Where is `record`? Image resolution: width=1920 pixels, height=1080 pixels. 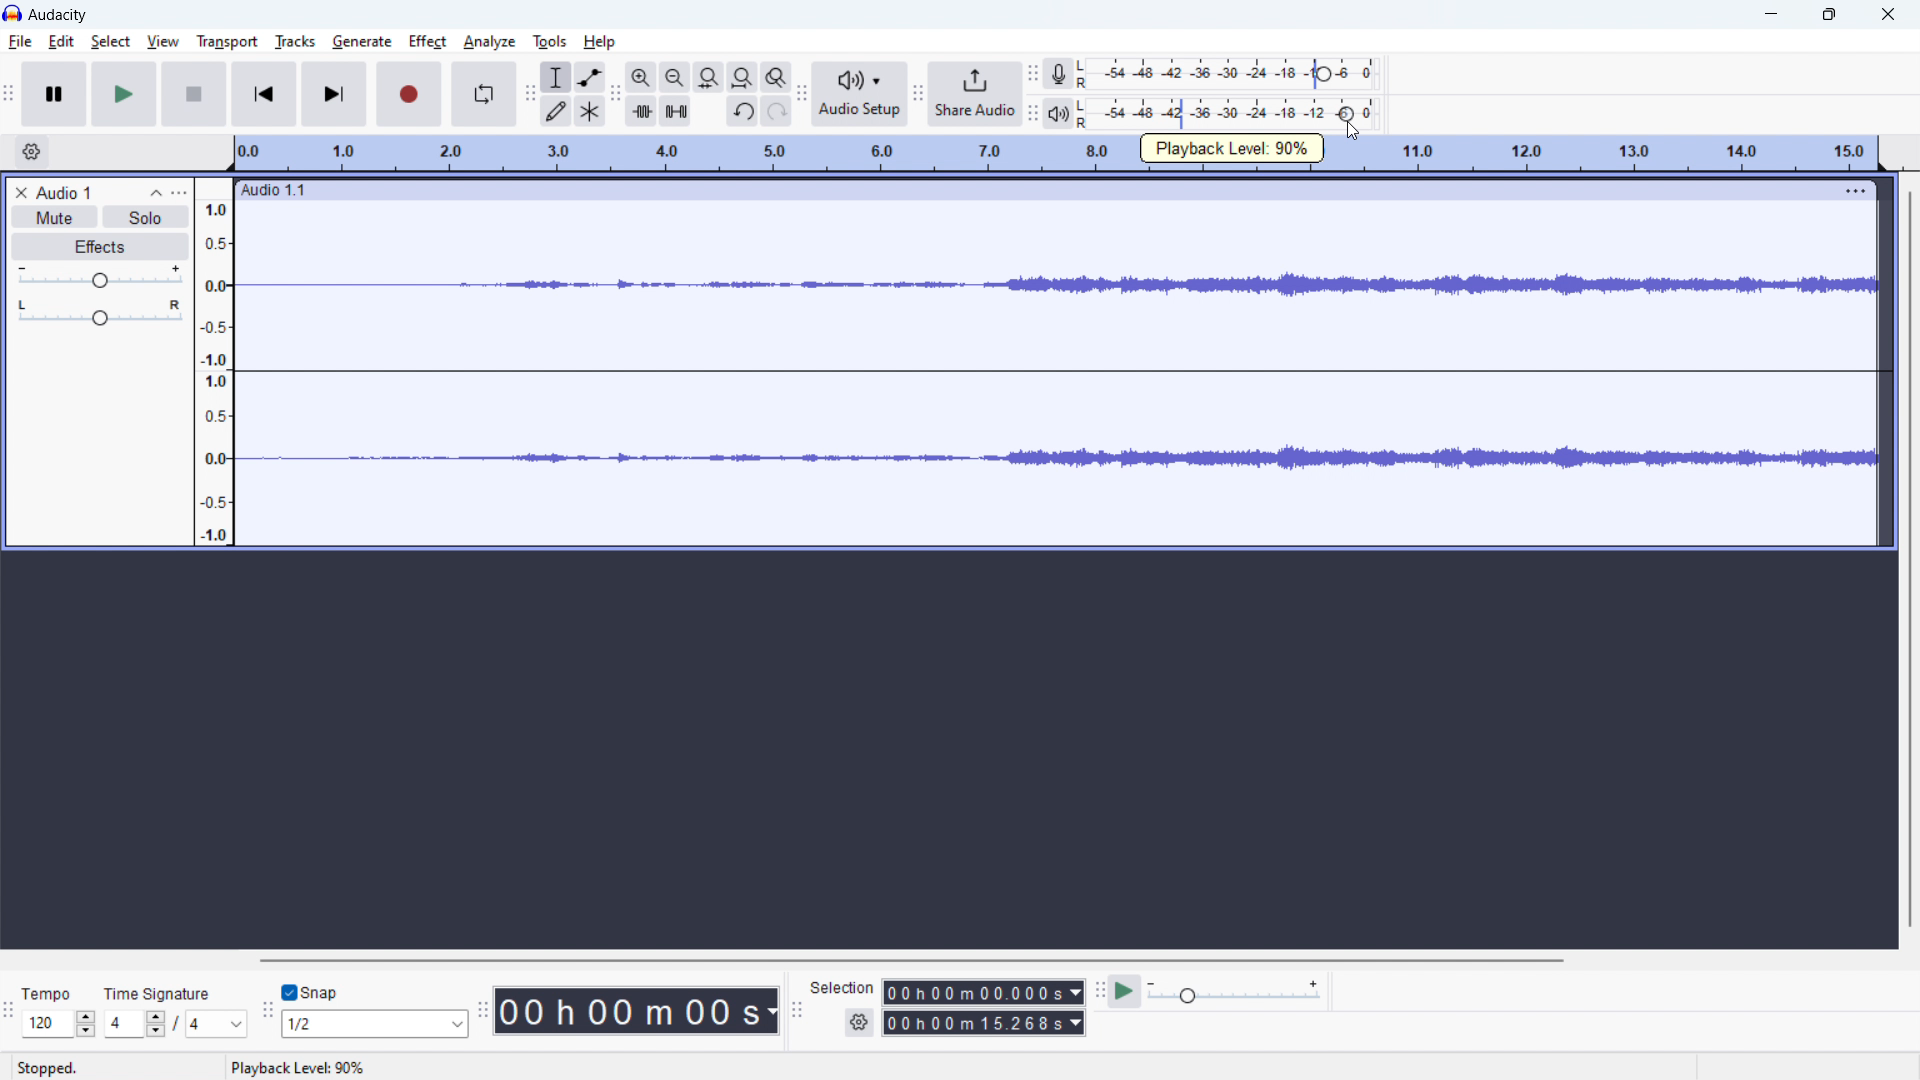
record is located at coordinates (409, 95).